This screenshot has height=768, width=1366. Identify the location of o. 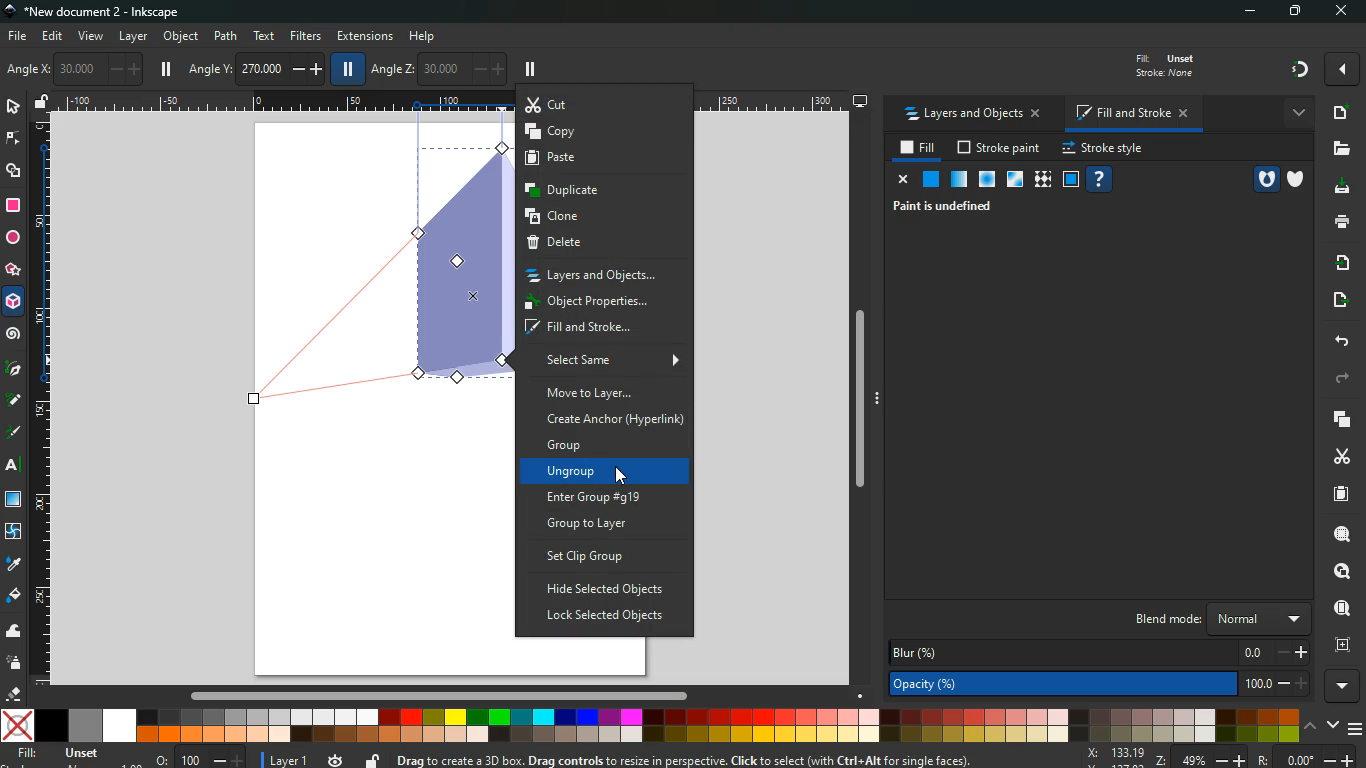
(196, 758).